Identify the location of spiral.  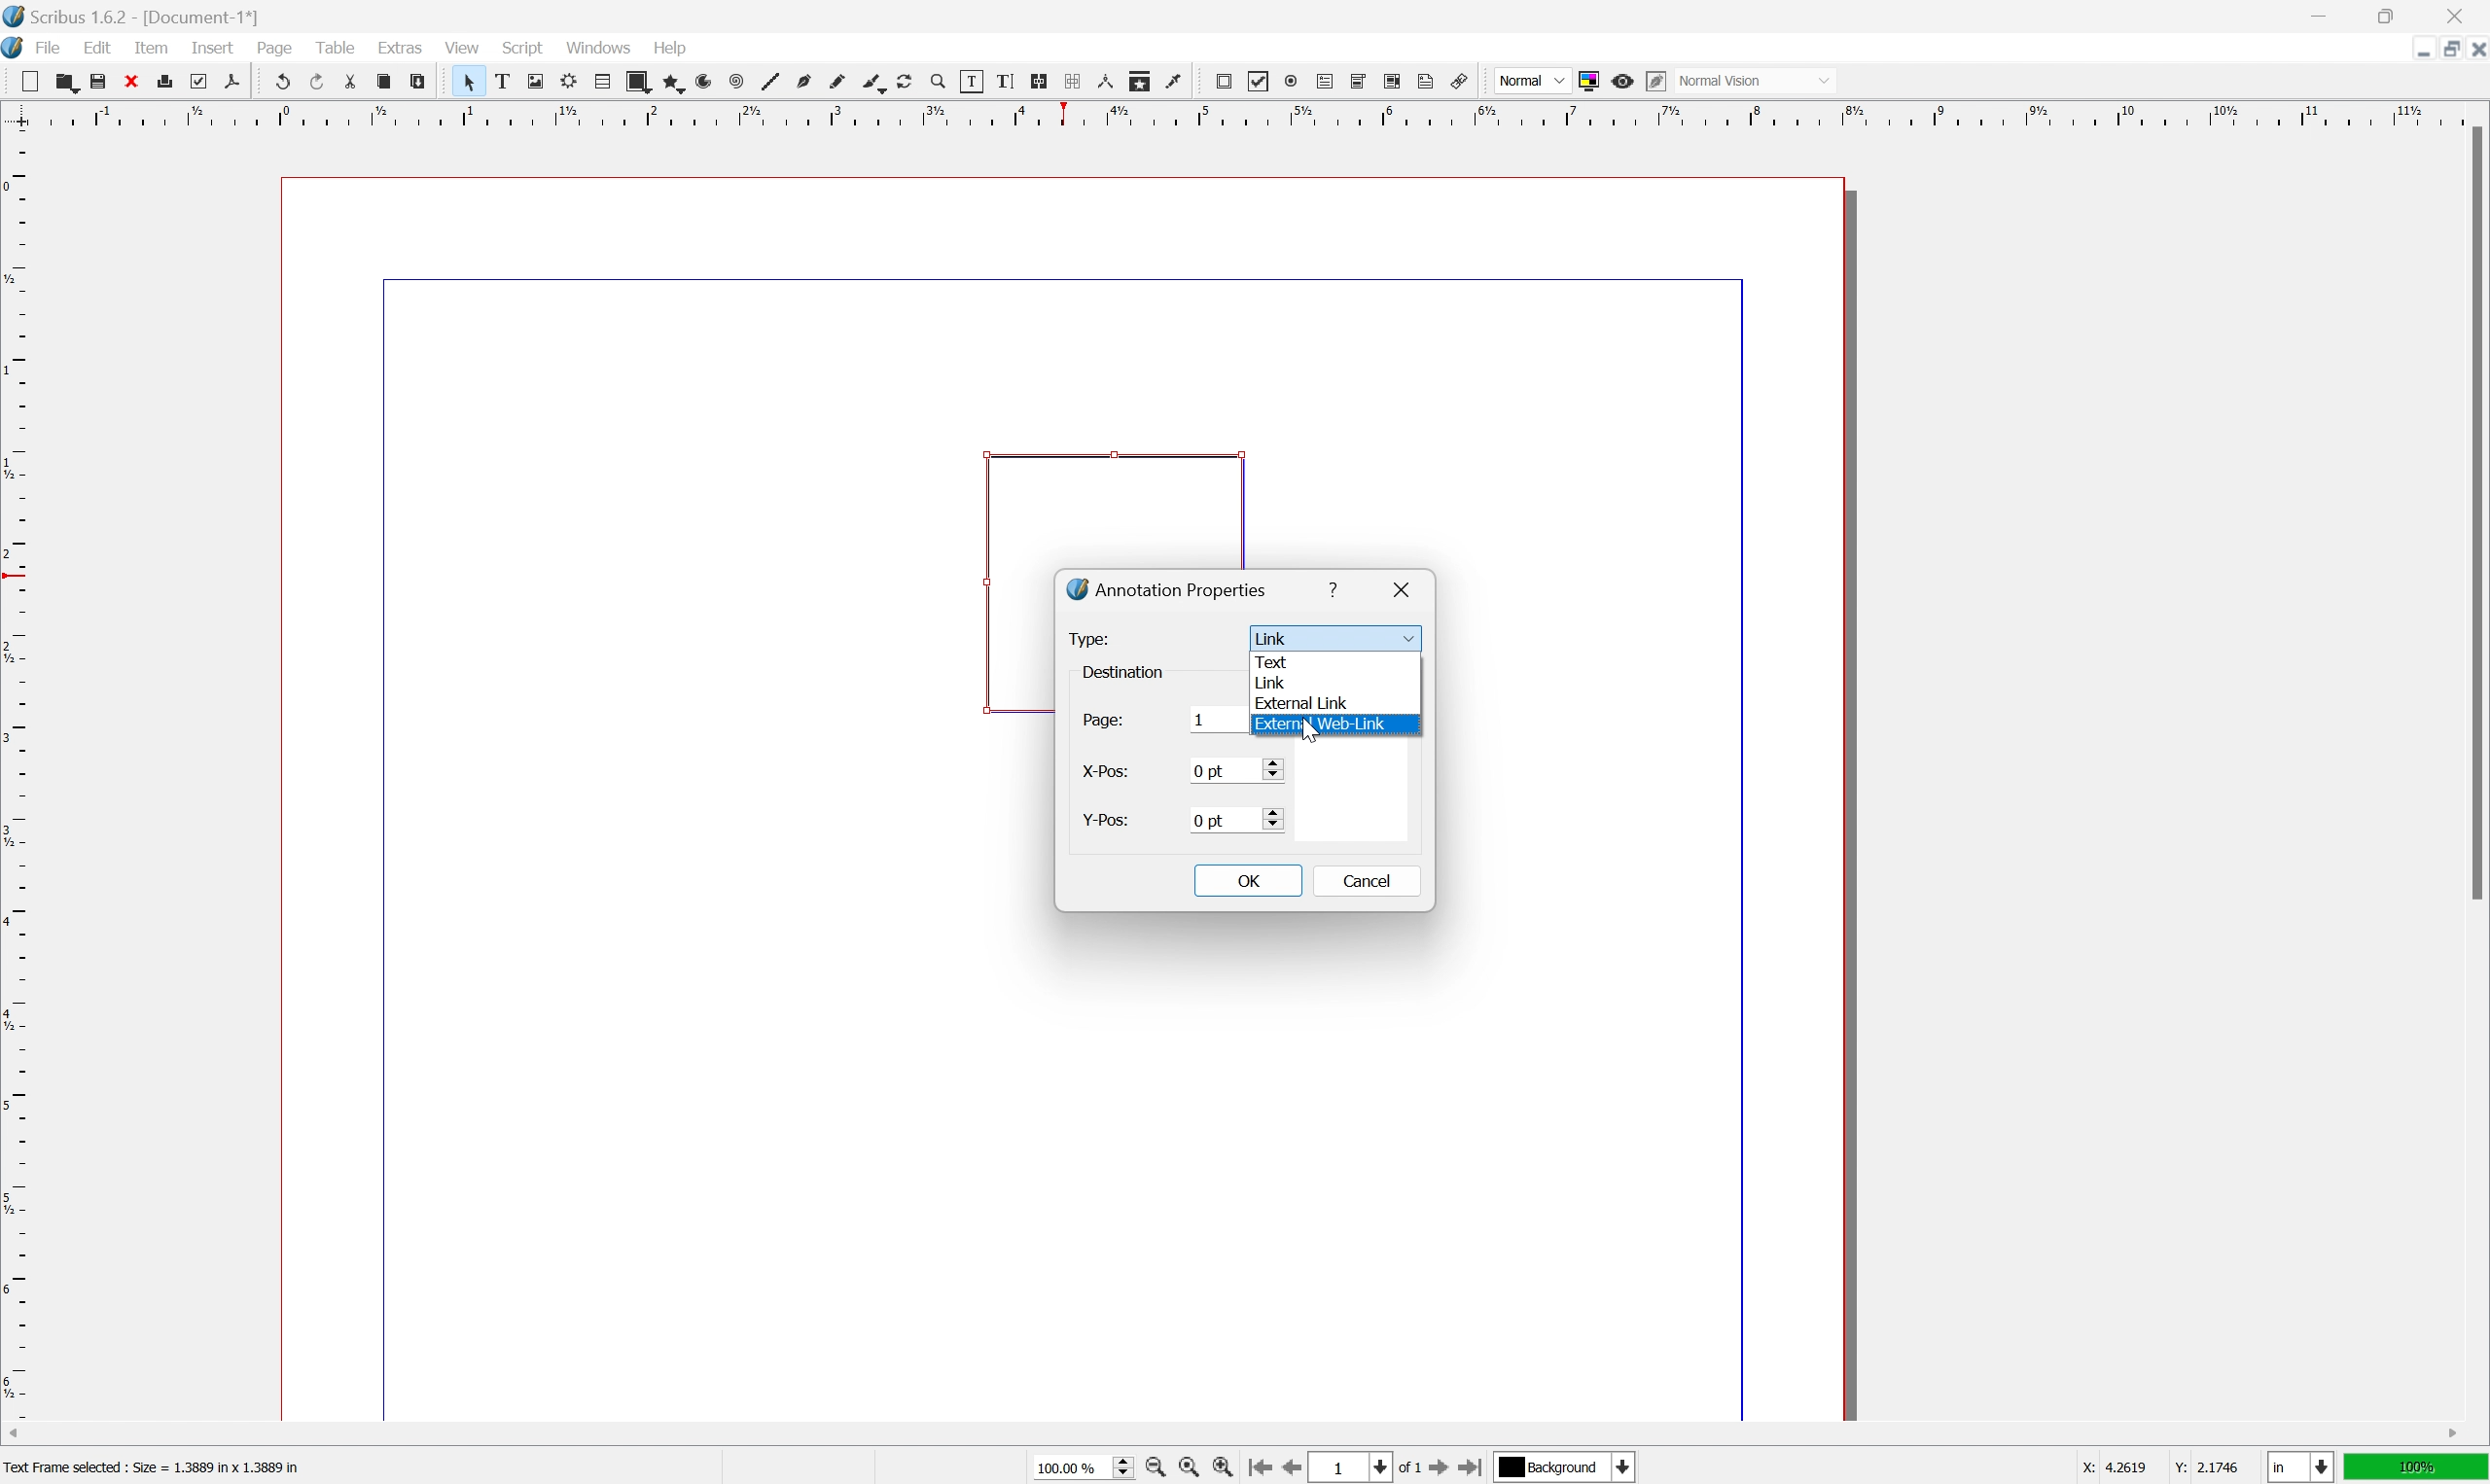
(738, 81).